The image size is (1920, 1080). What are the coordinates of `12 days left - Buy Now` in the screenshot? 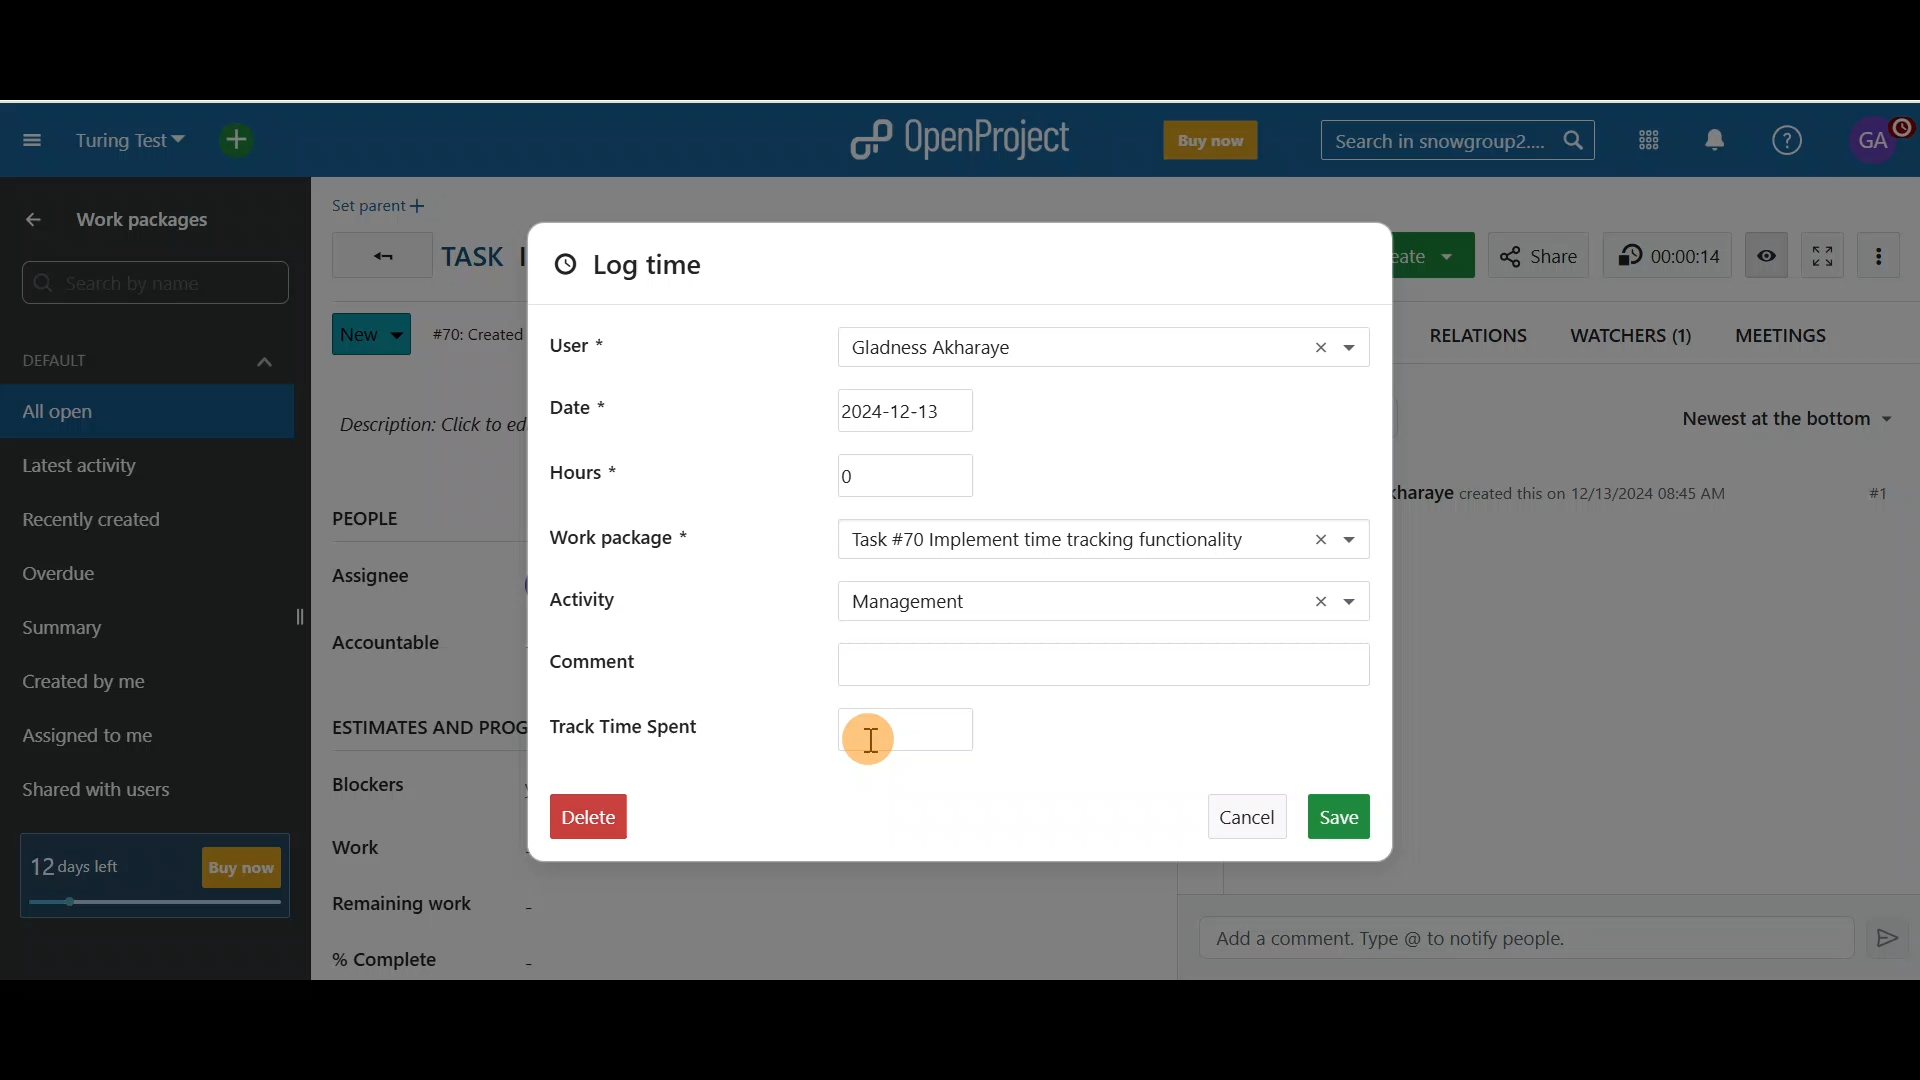 It's located at (162, 870).